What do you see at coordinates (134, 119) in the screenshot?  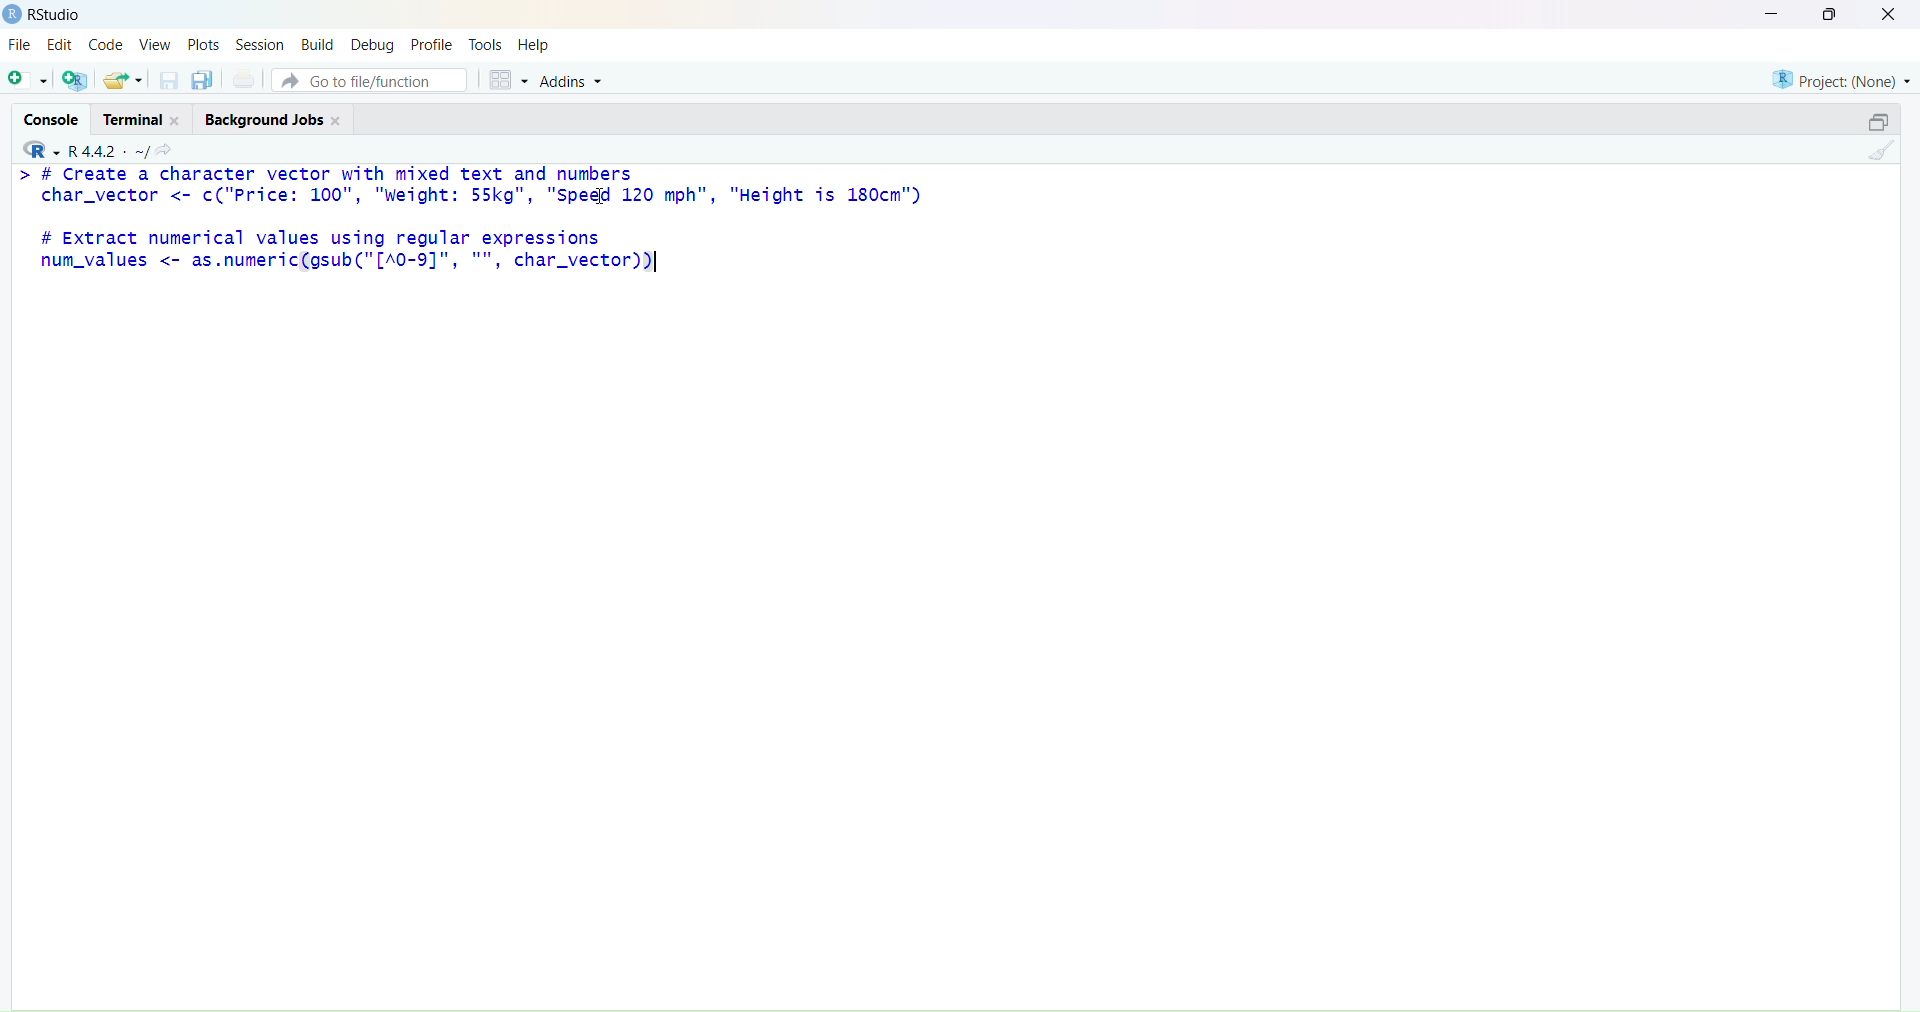 I see `terminal` at bounding box center [134, 119].